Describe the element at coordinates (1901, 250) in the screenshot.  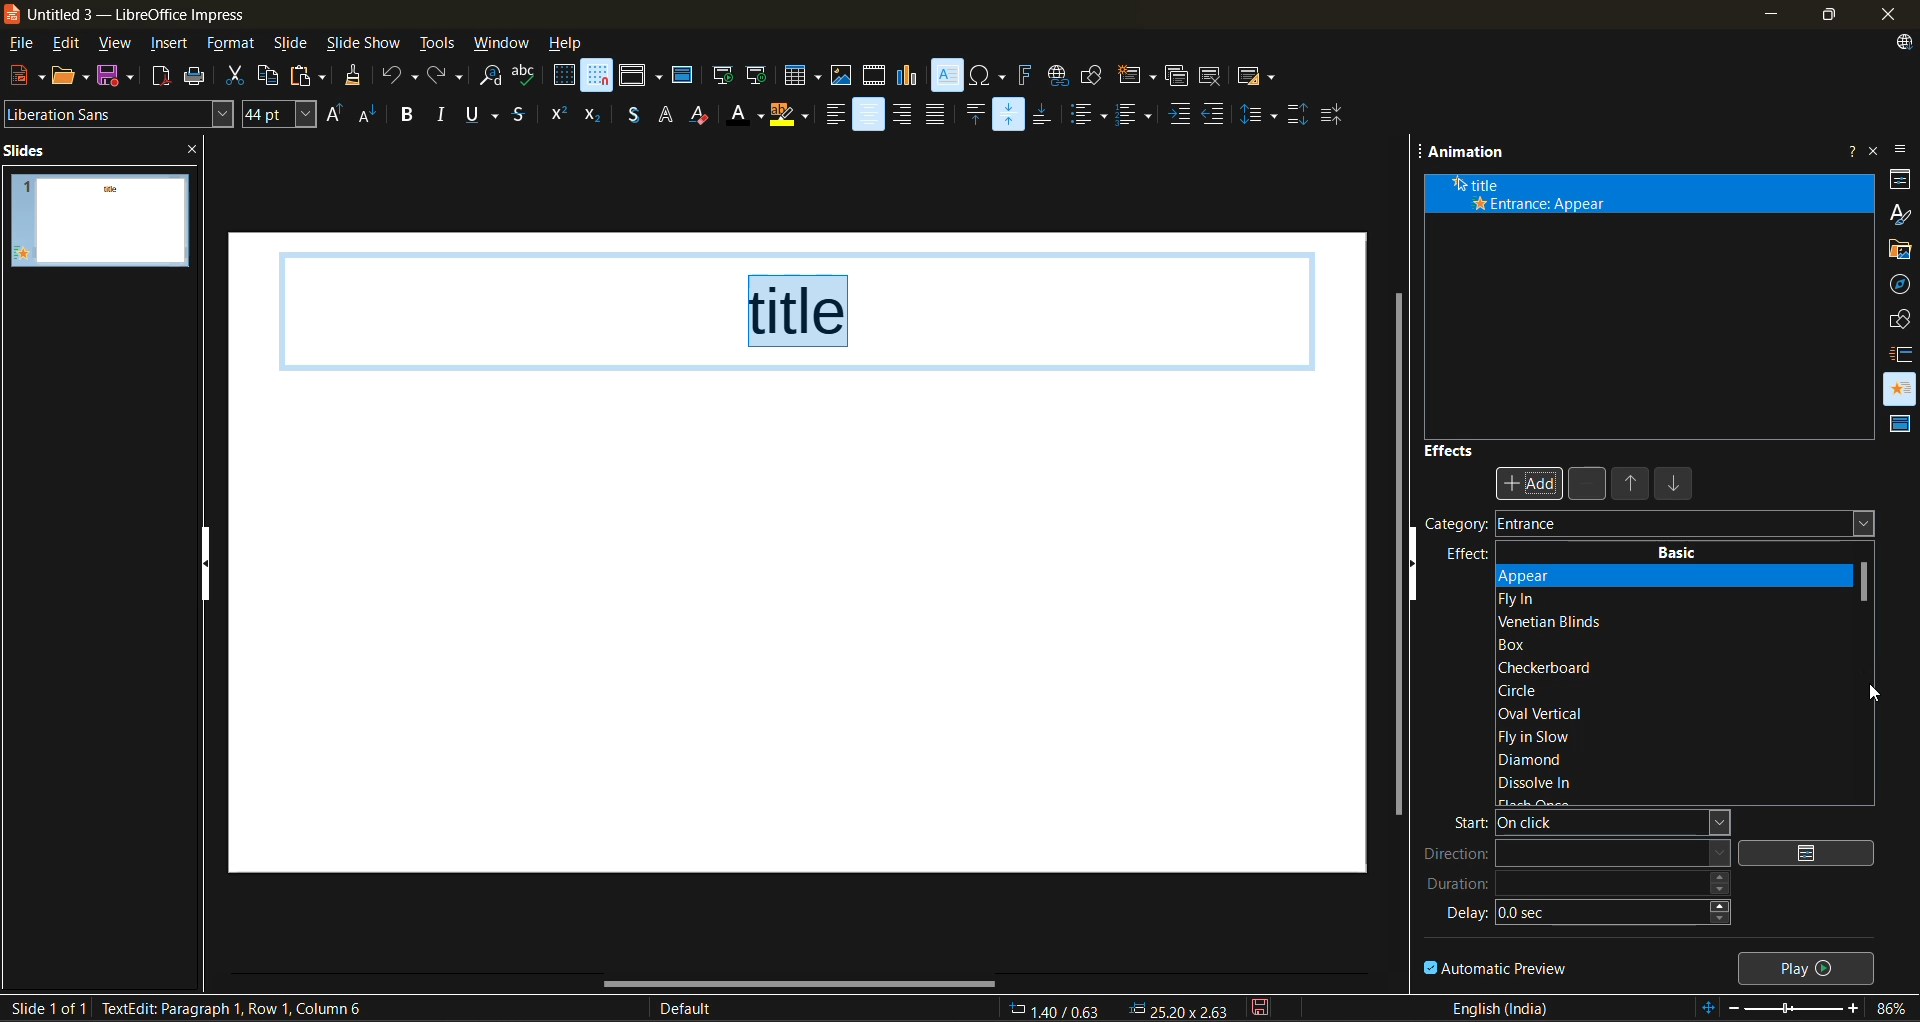
I see `gallery` at that location.